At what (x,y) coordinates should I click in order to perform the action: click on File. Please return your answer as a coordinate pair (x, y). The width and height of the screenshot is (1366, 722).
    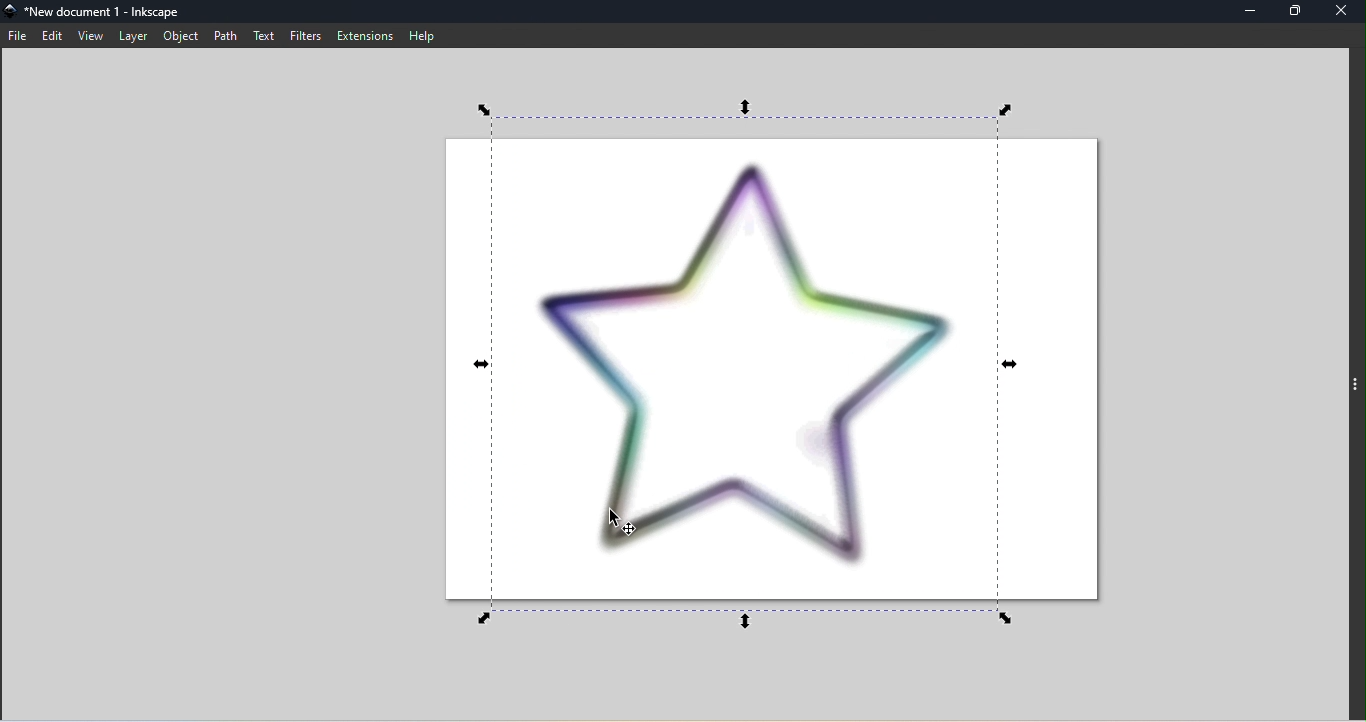
    Looking at the image, I should click on (17, 37).